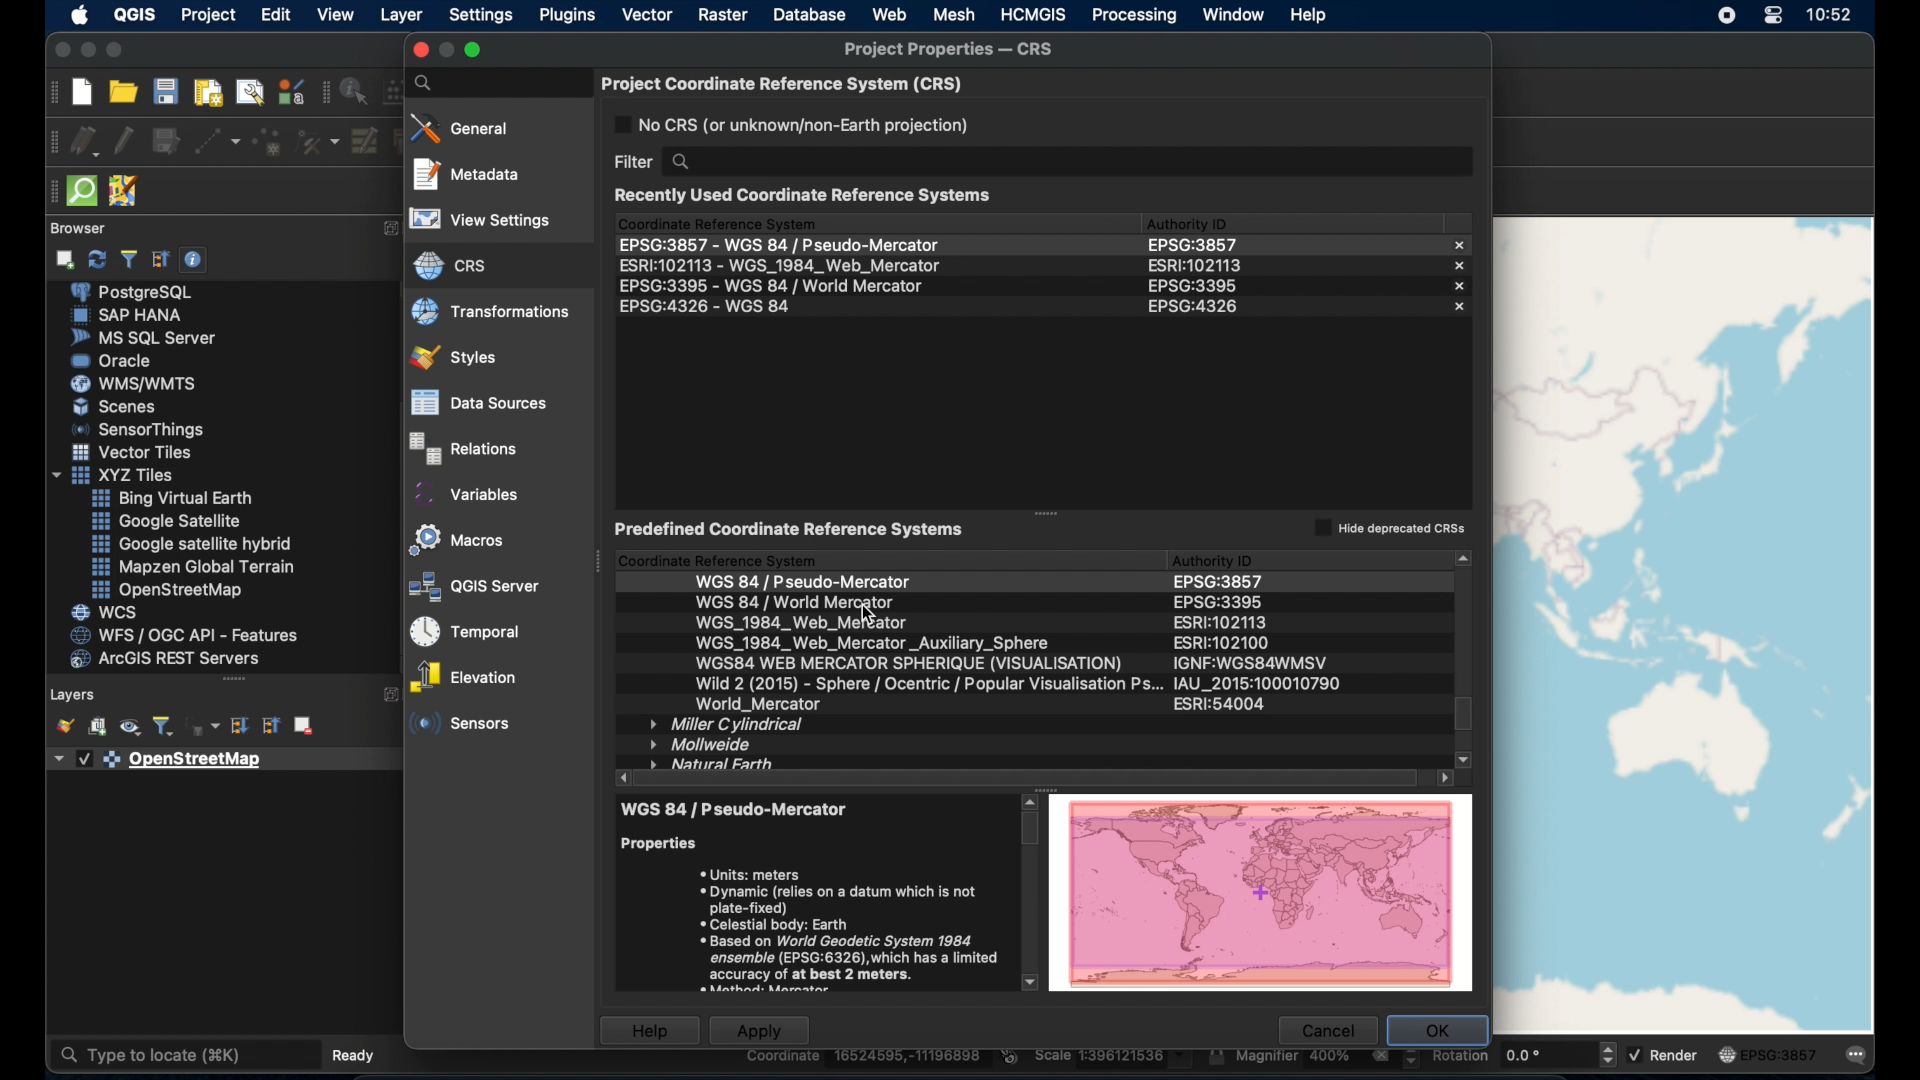 This screenshot has height=1080, width=1920. What do you see at coordinates (802, 124) in the screenshot?
I see `no crs or unknown earth projection` at bounding box center [802, 124].